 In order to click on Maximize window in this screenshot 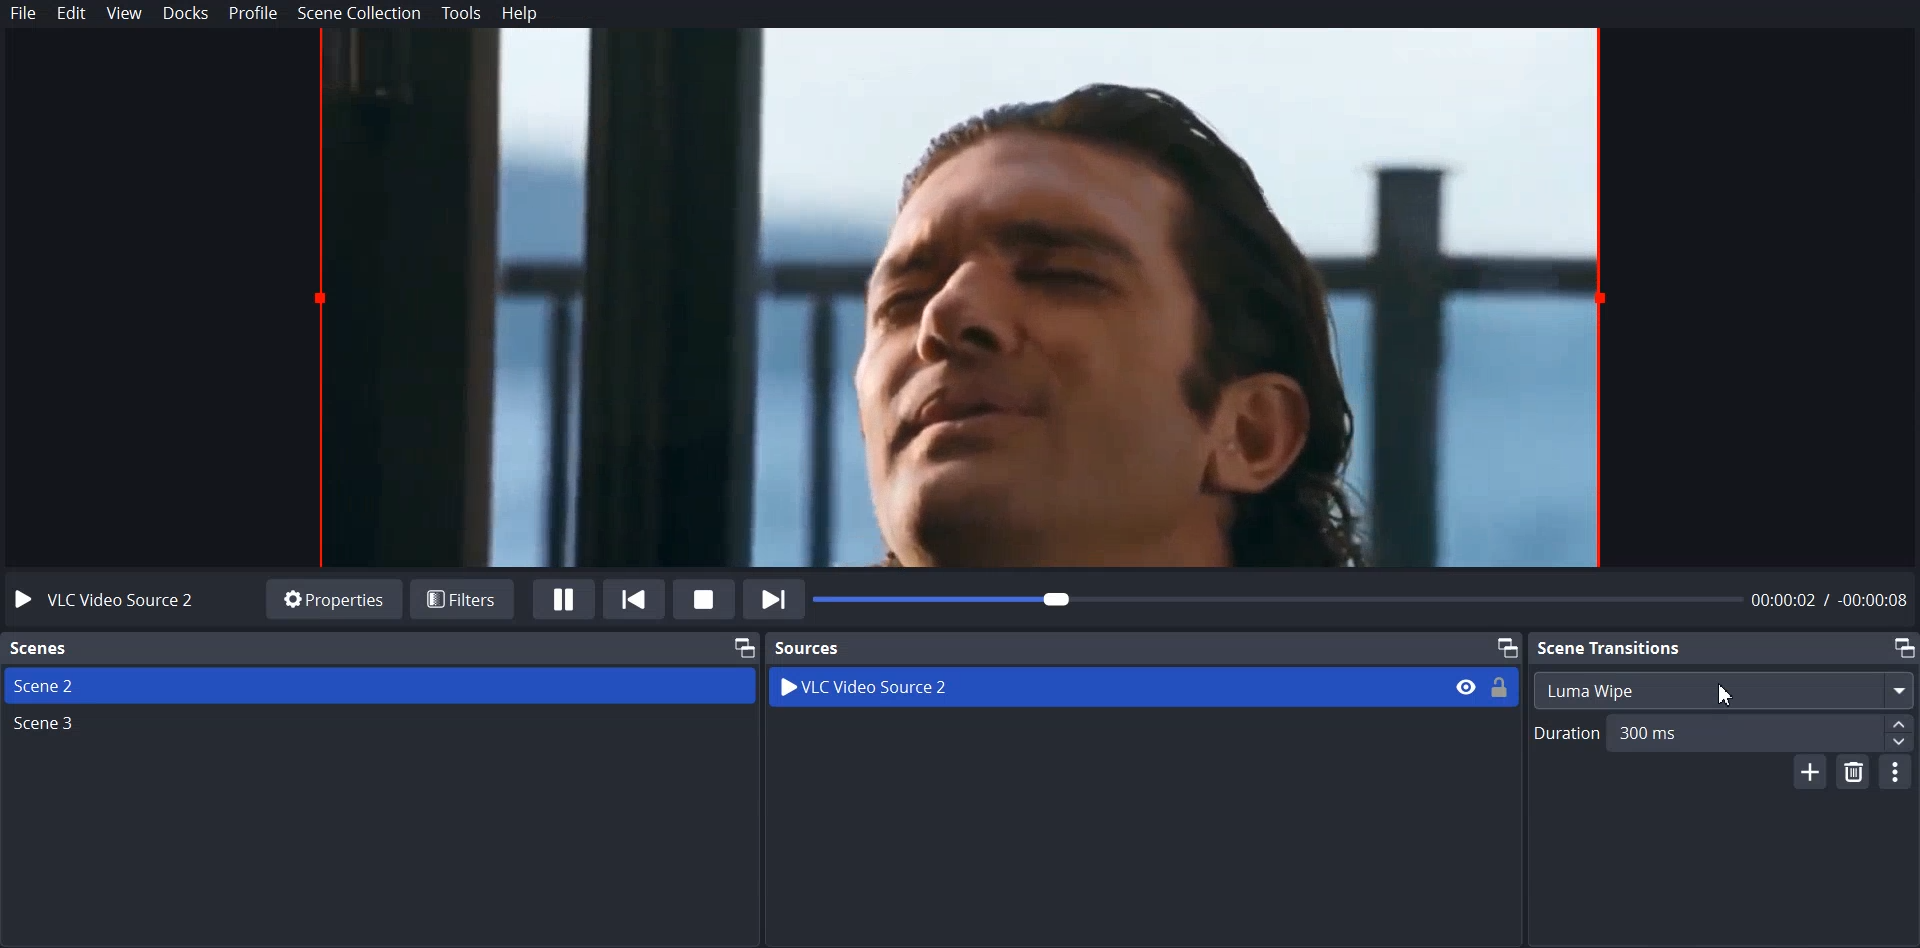, I will do `click(742, 646)`.